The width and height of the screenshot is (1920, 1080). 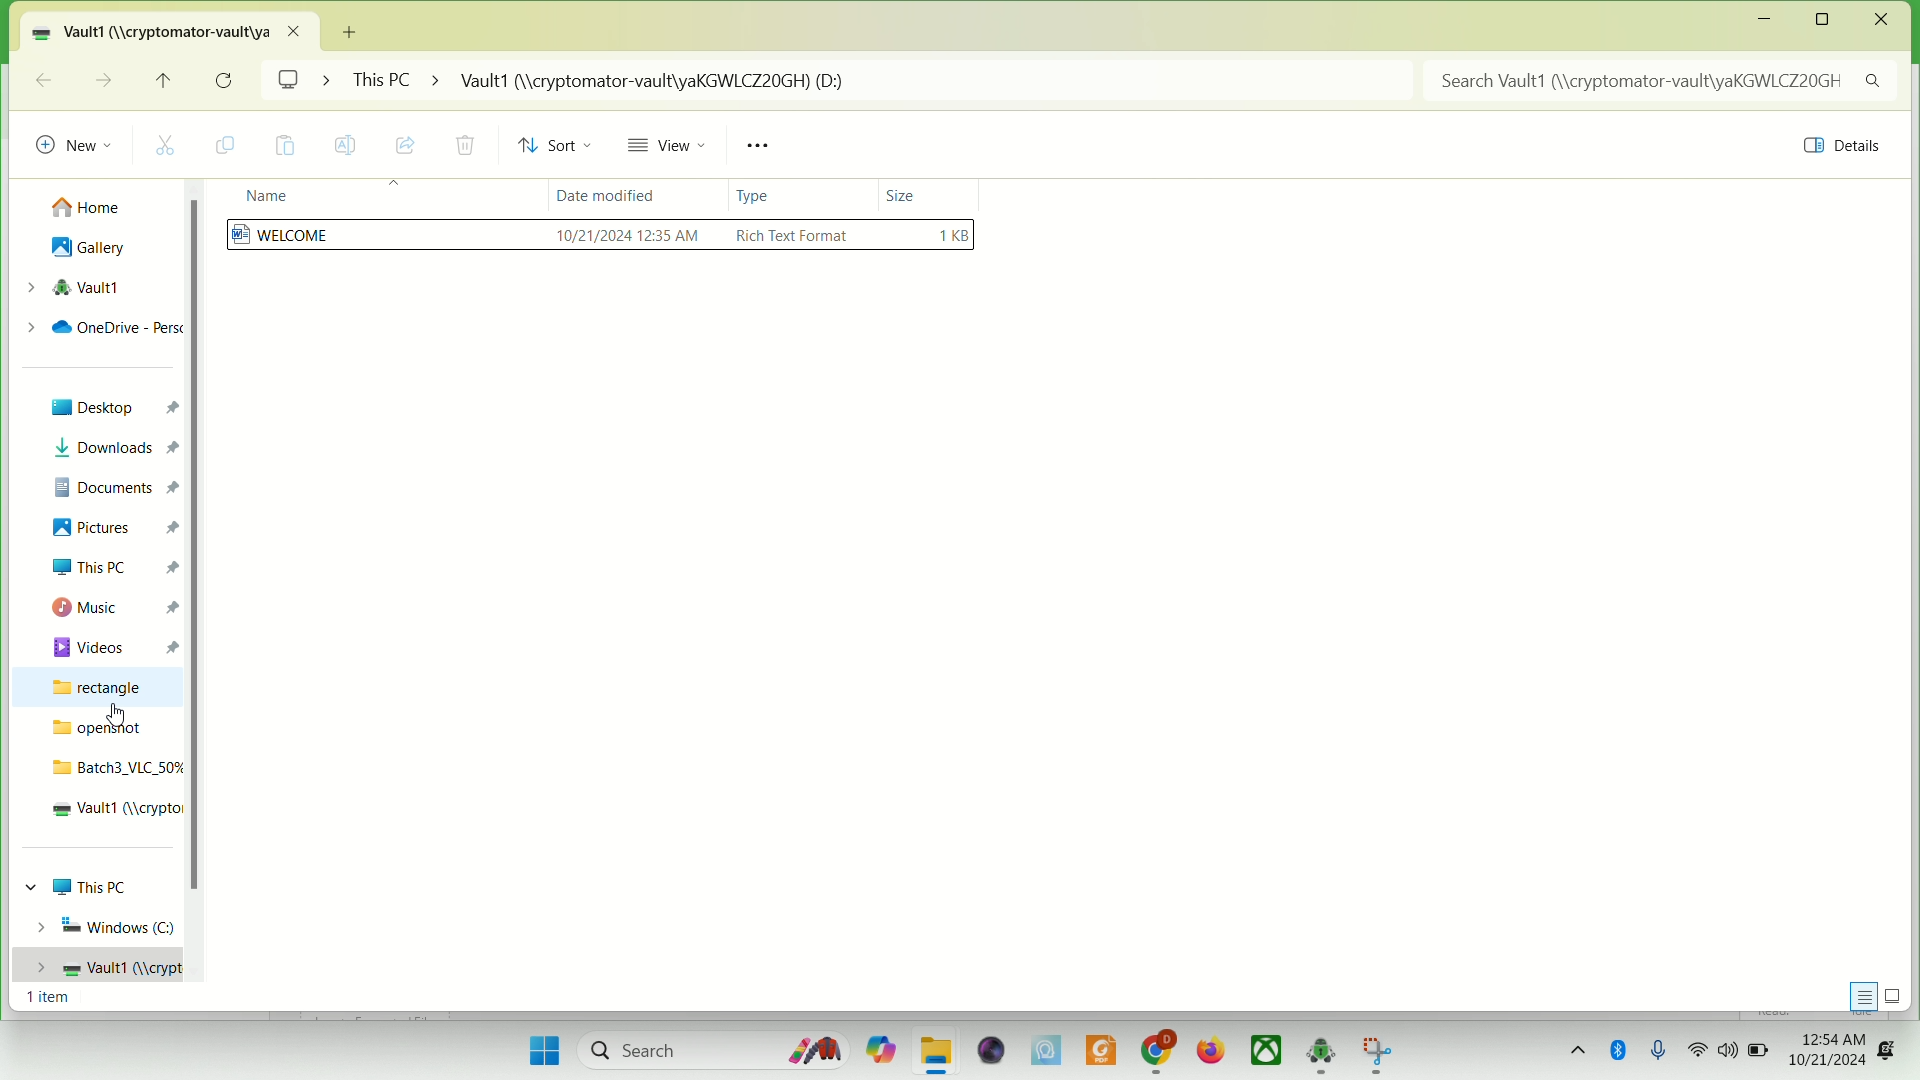 What do you see at coordinates (1829, 20) in the screenshot?
I see `maximize` at bounding box center [1829, 20].